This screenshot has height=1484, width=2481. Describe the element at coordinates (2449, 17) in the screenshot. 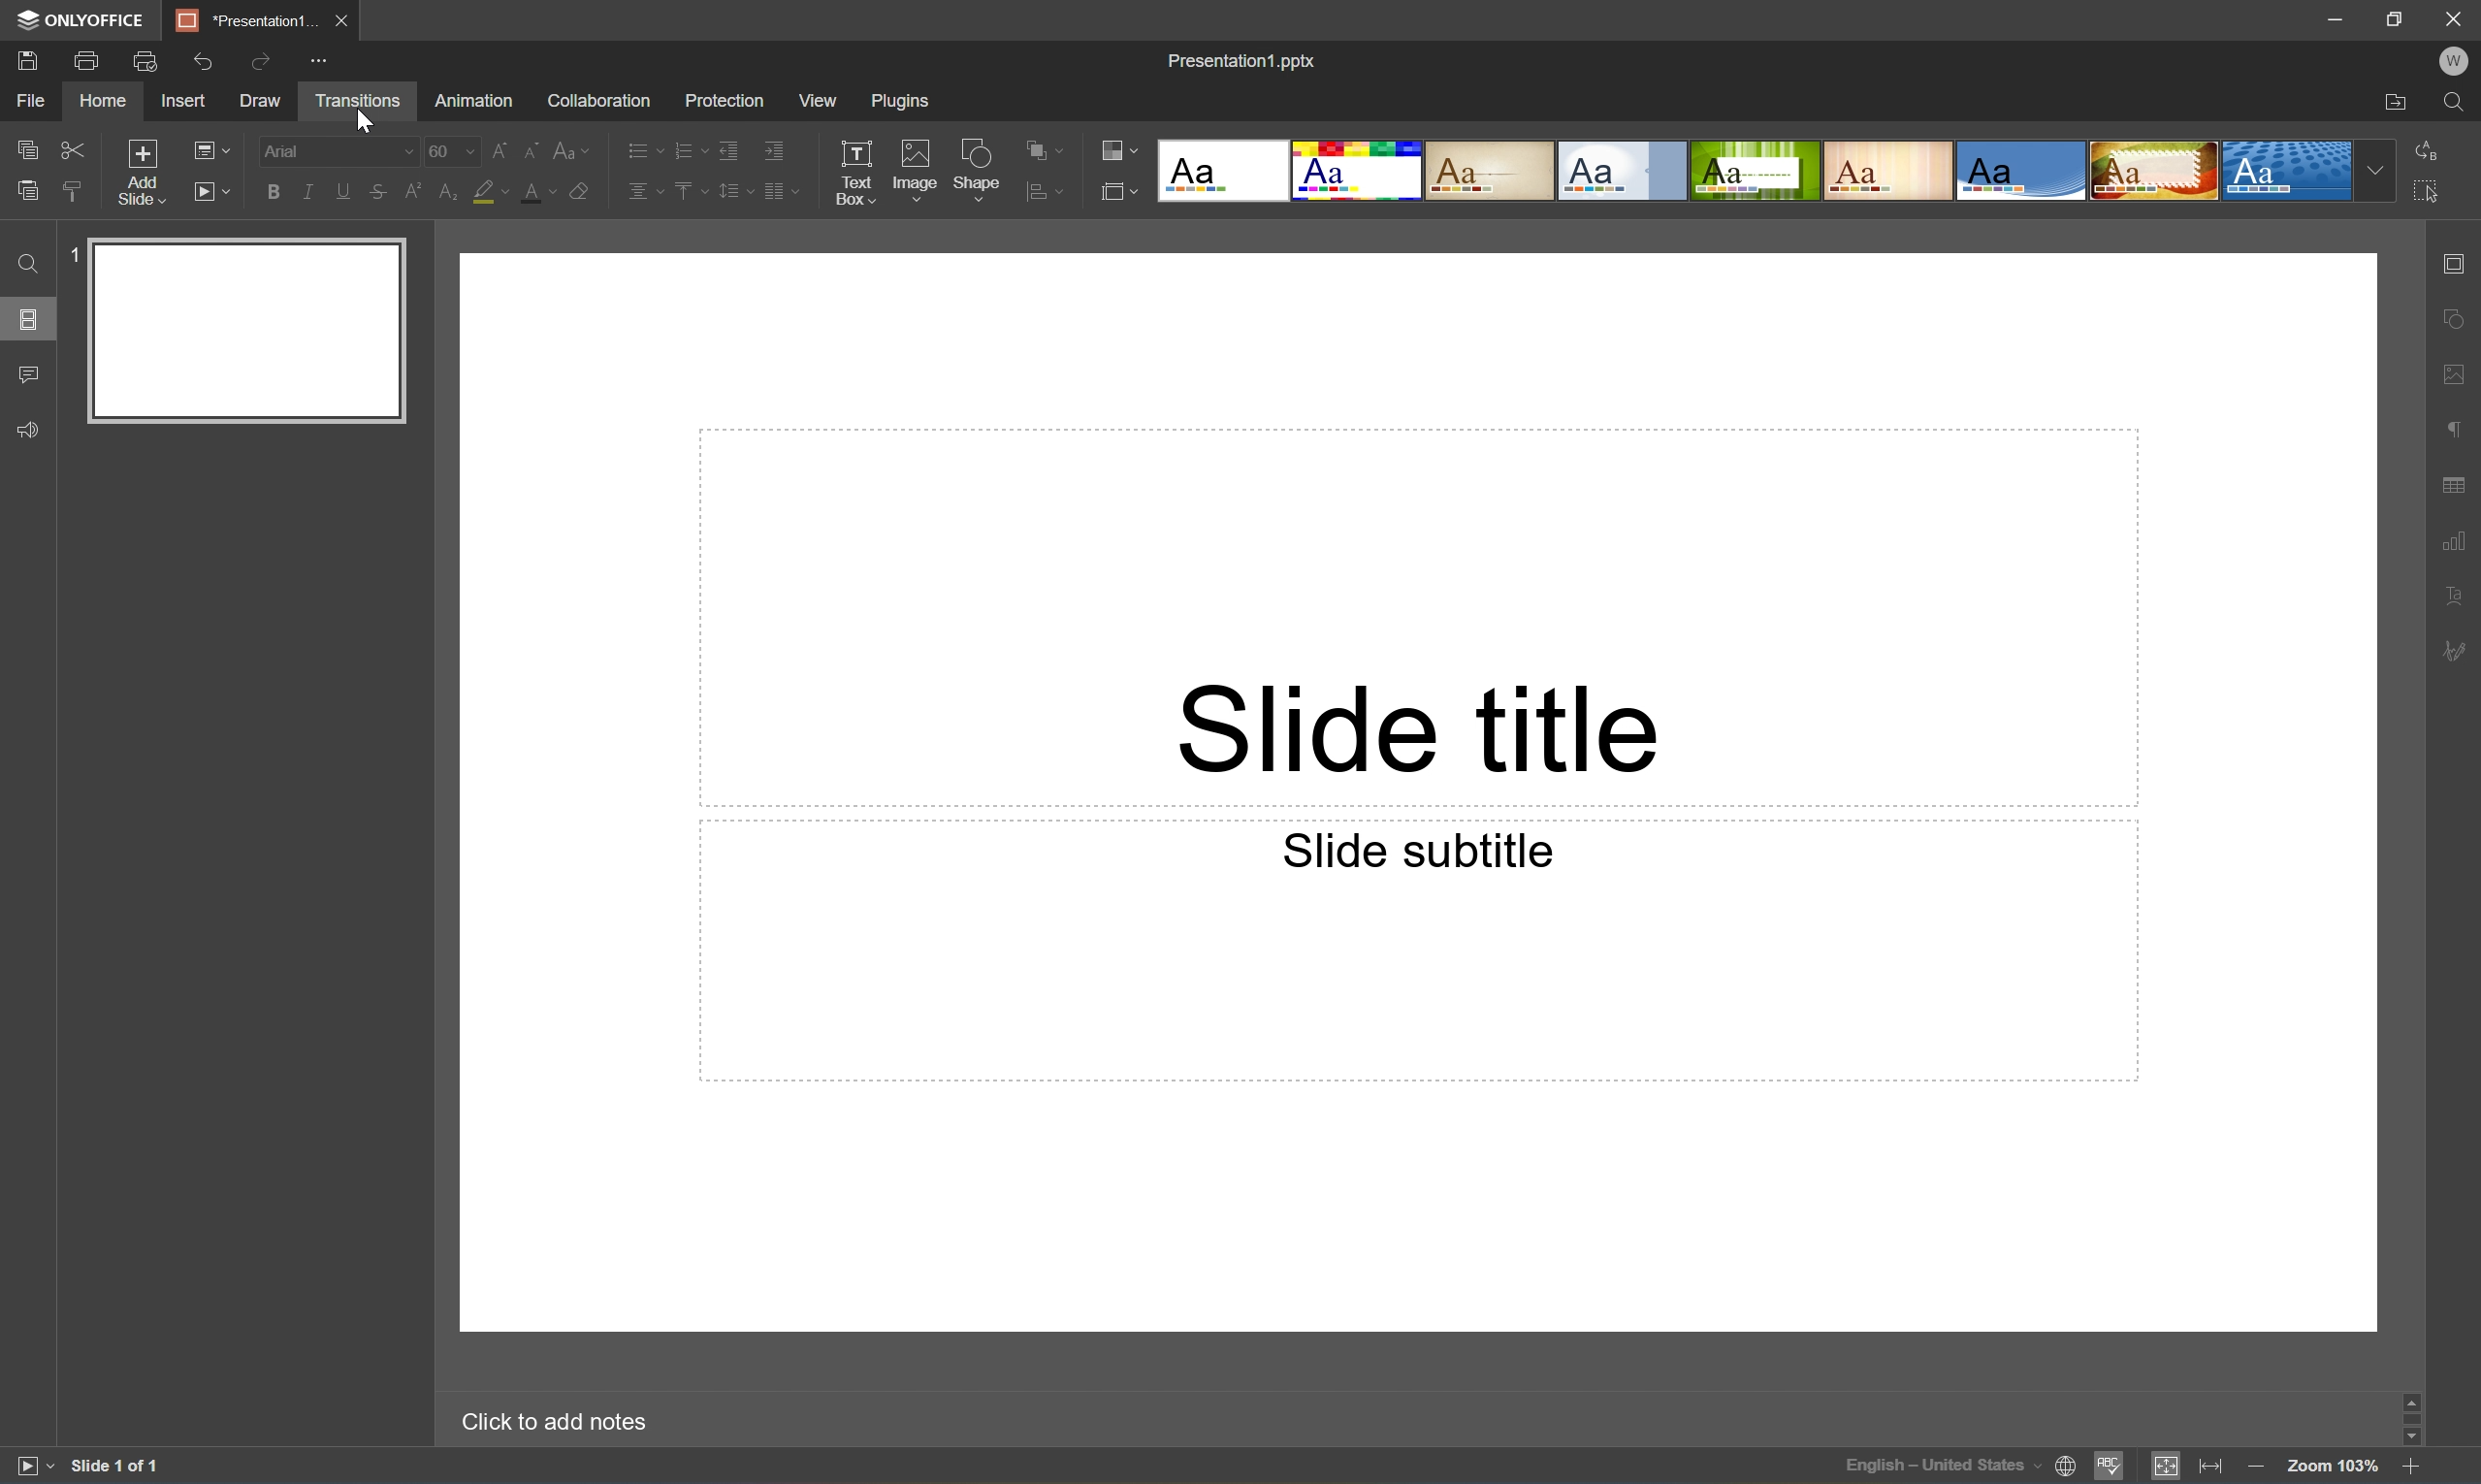

I see `Close` at that location.